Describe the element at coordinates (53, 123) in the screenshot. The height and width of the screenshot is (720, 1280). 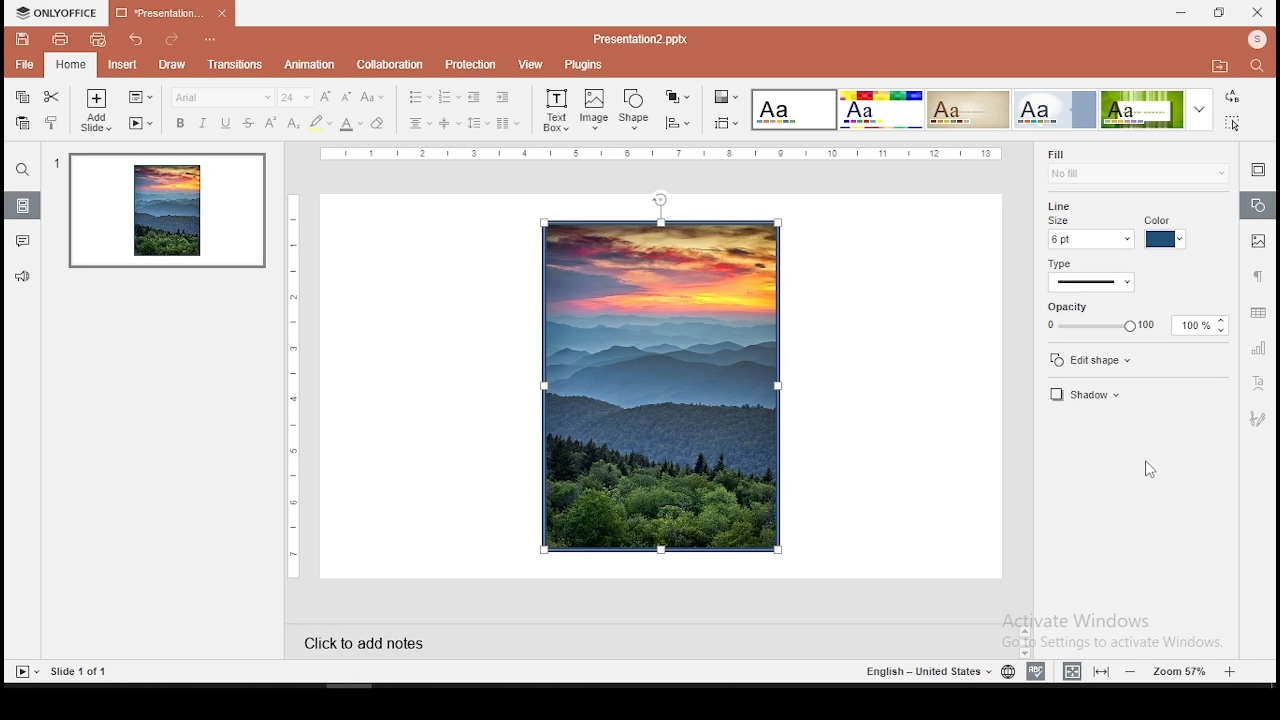
I see `clone formatting` at that location.